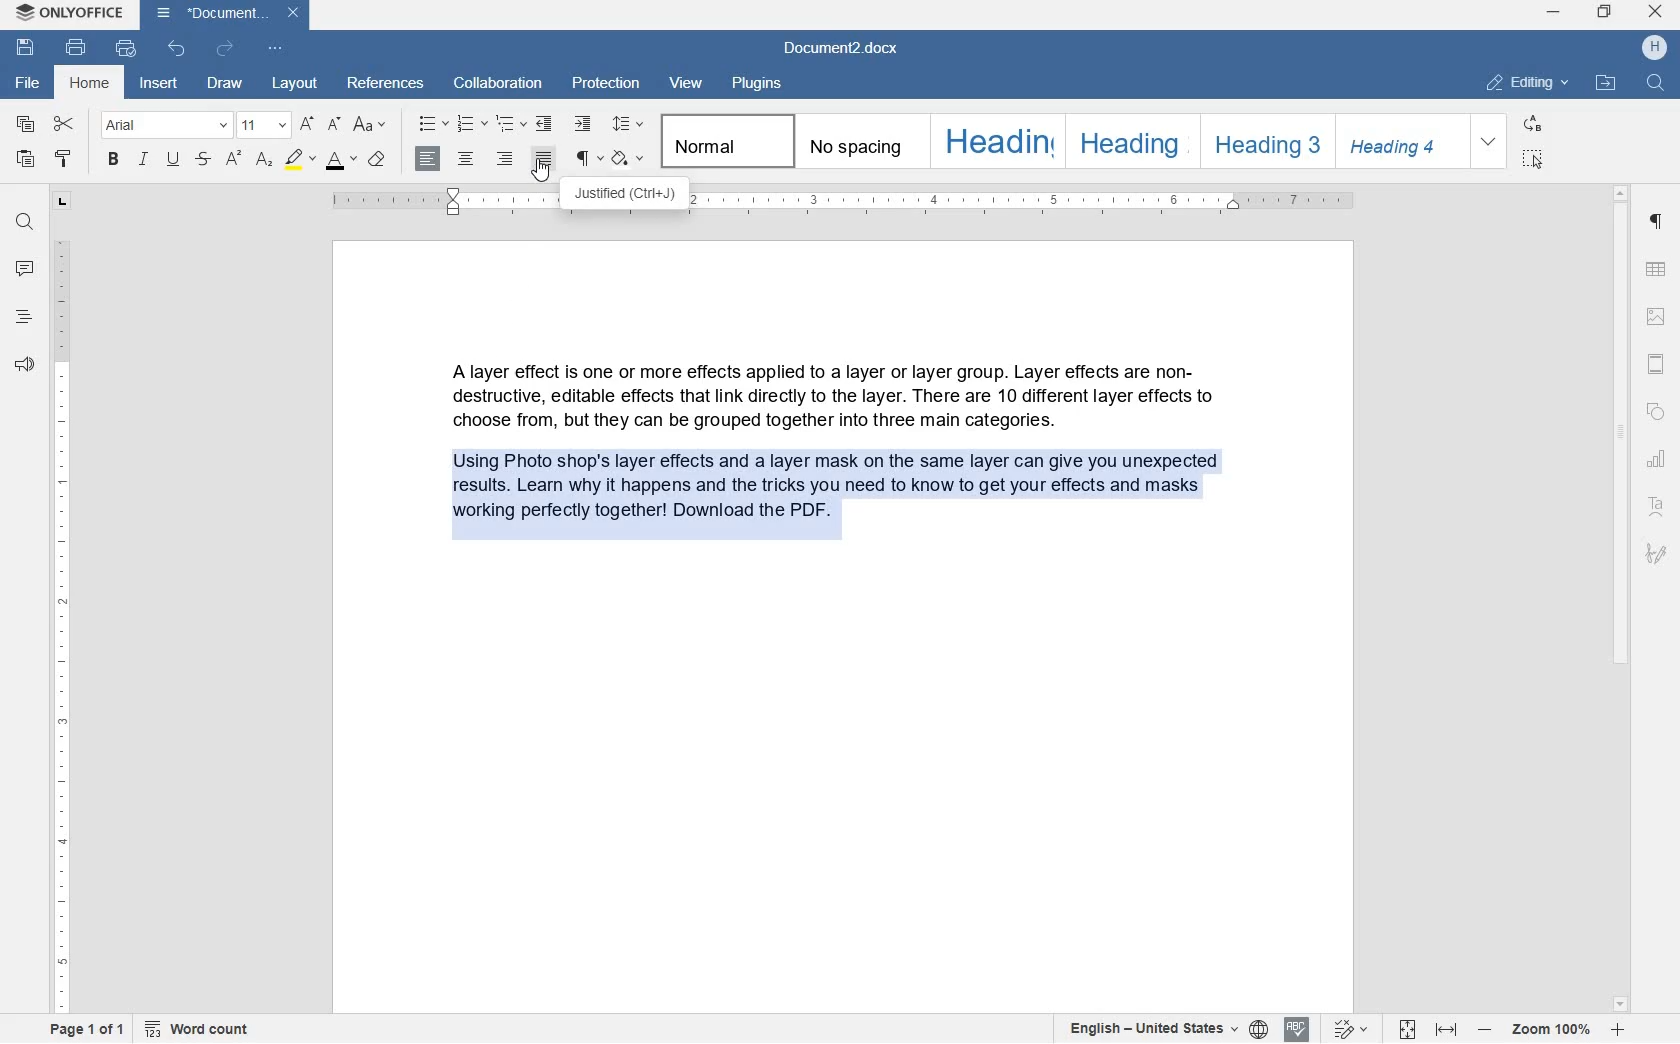  Describe the element at coordinates (198, 1029) in the screenshot. I see `WORD COUNT` at that location.